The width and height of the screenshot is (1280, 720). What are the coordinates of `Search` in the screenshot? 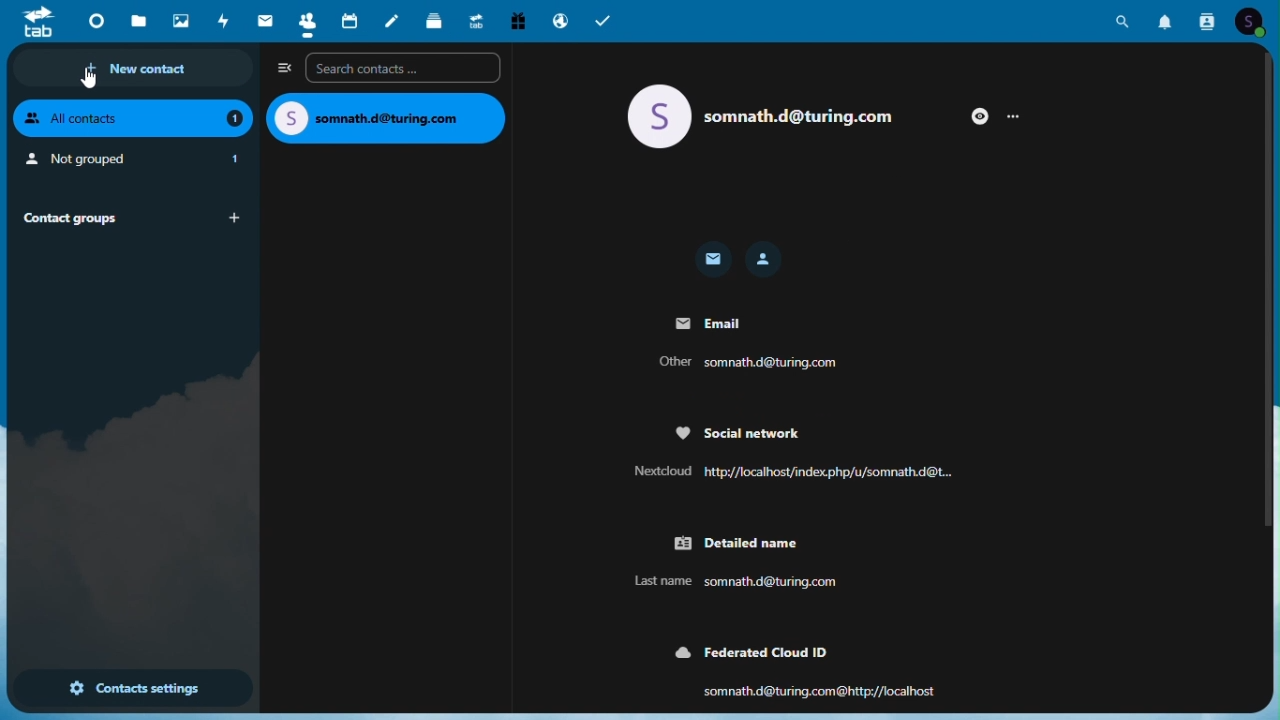 It's located at (1126, 21).